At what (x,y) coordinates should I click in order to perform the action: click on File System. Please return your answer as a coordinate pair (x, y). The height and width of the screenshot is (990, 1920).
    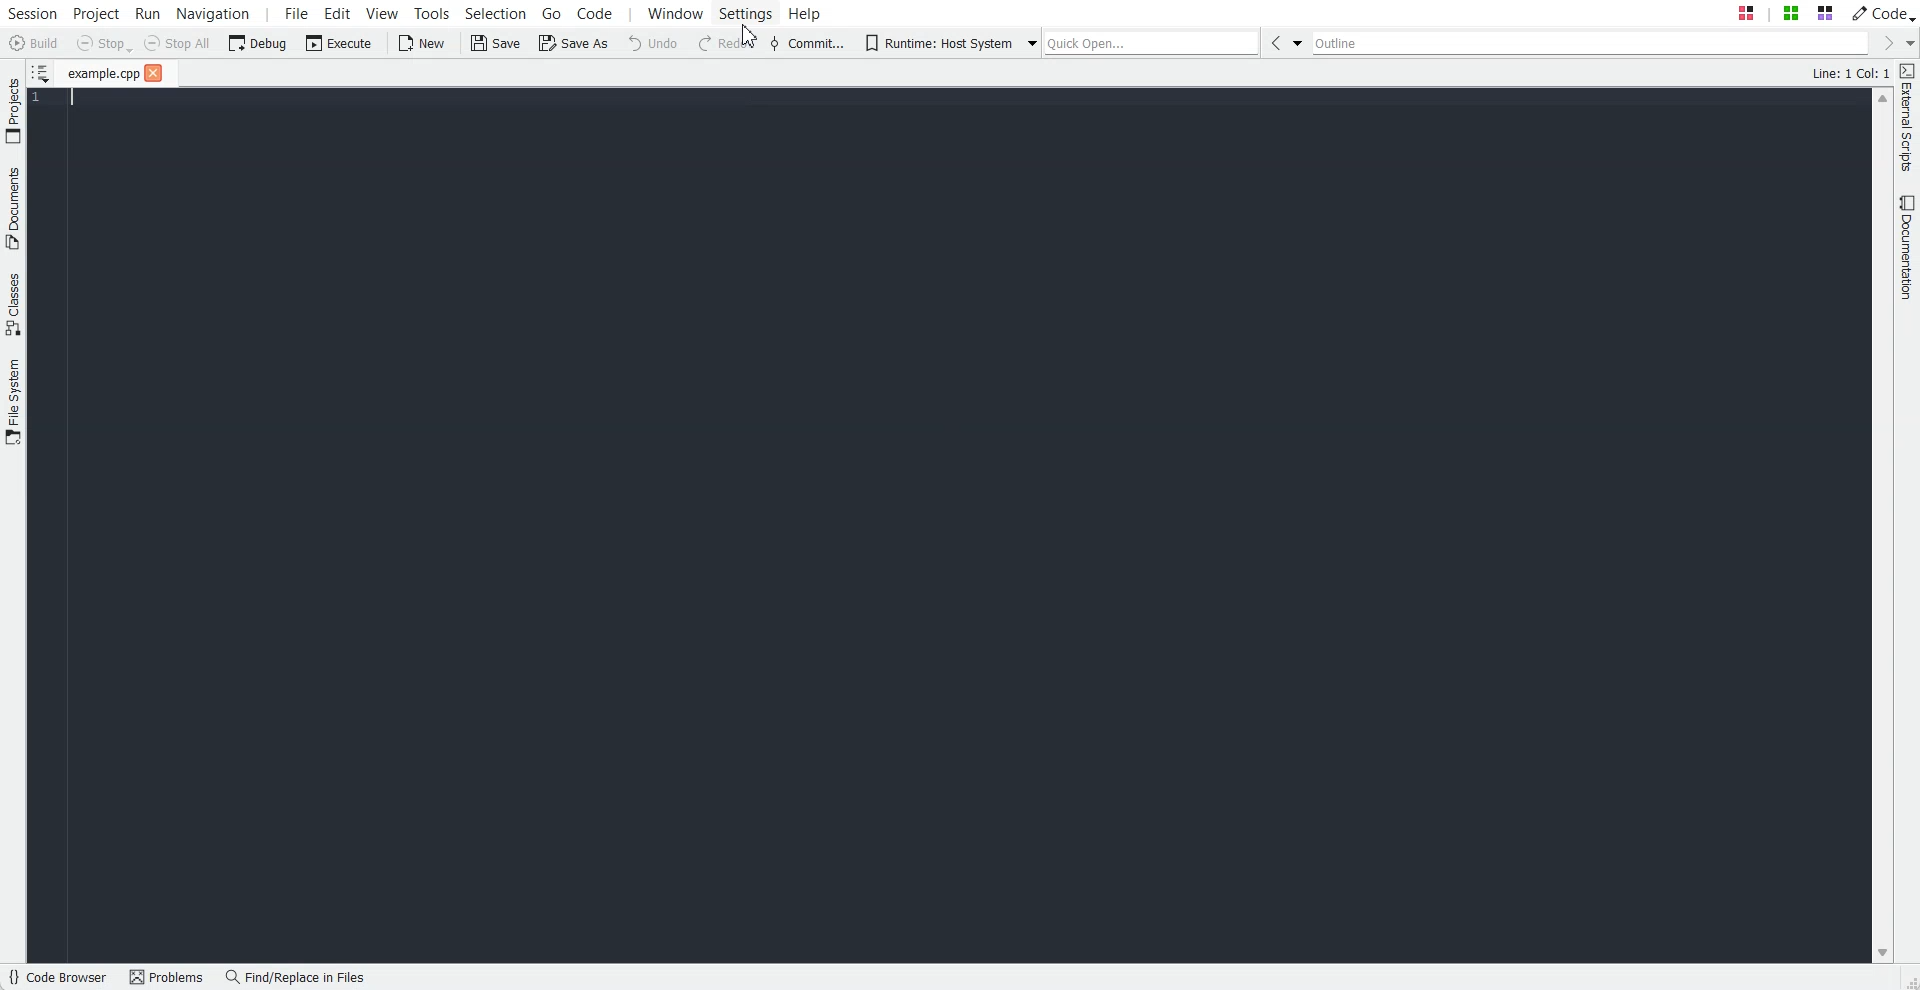
    Looking at the image, I should click on (13, 403).